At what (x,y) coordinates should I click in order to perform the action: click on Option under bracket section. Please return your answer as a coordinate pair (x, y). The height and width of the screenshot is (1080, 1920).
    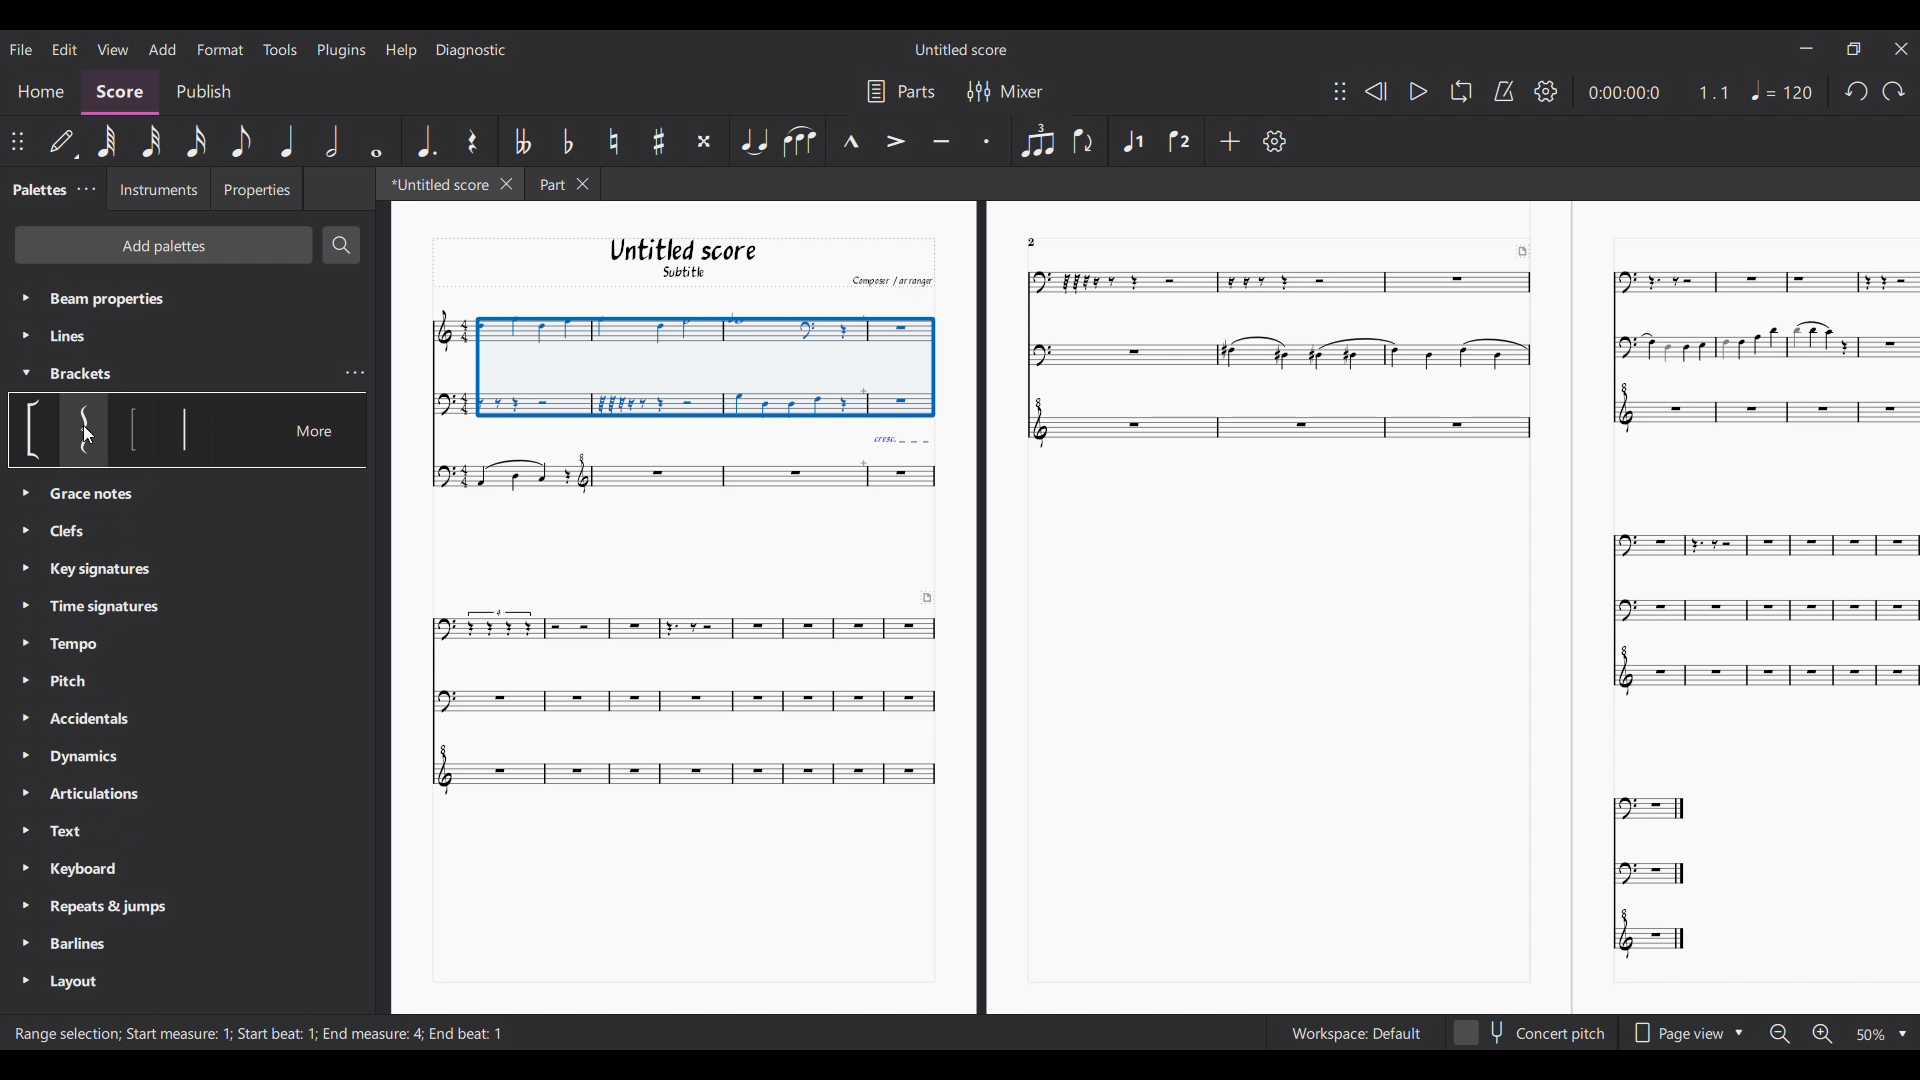
    Looking at the image, I should click on (134, 430).